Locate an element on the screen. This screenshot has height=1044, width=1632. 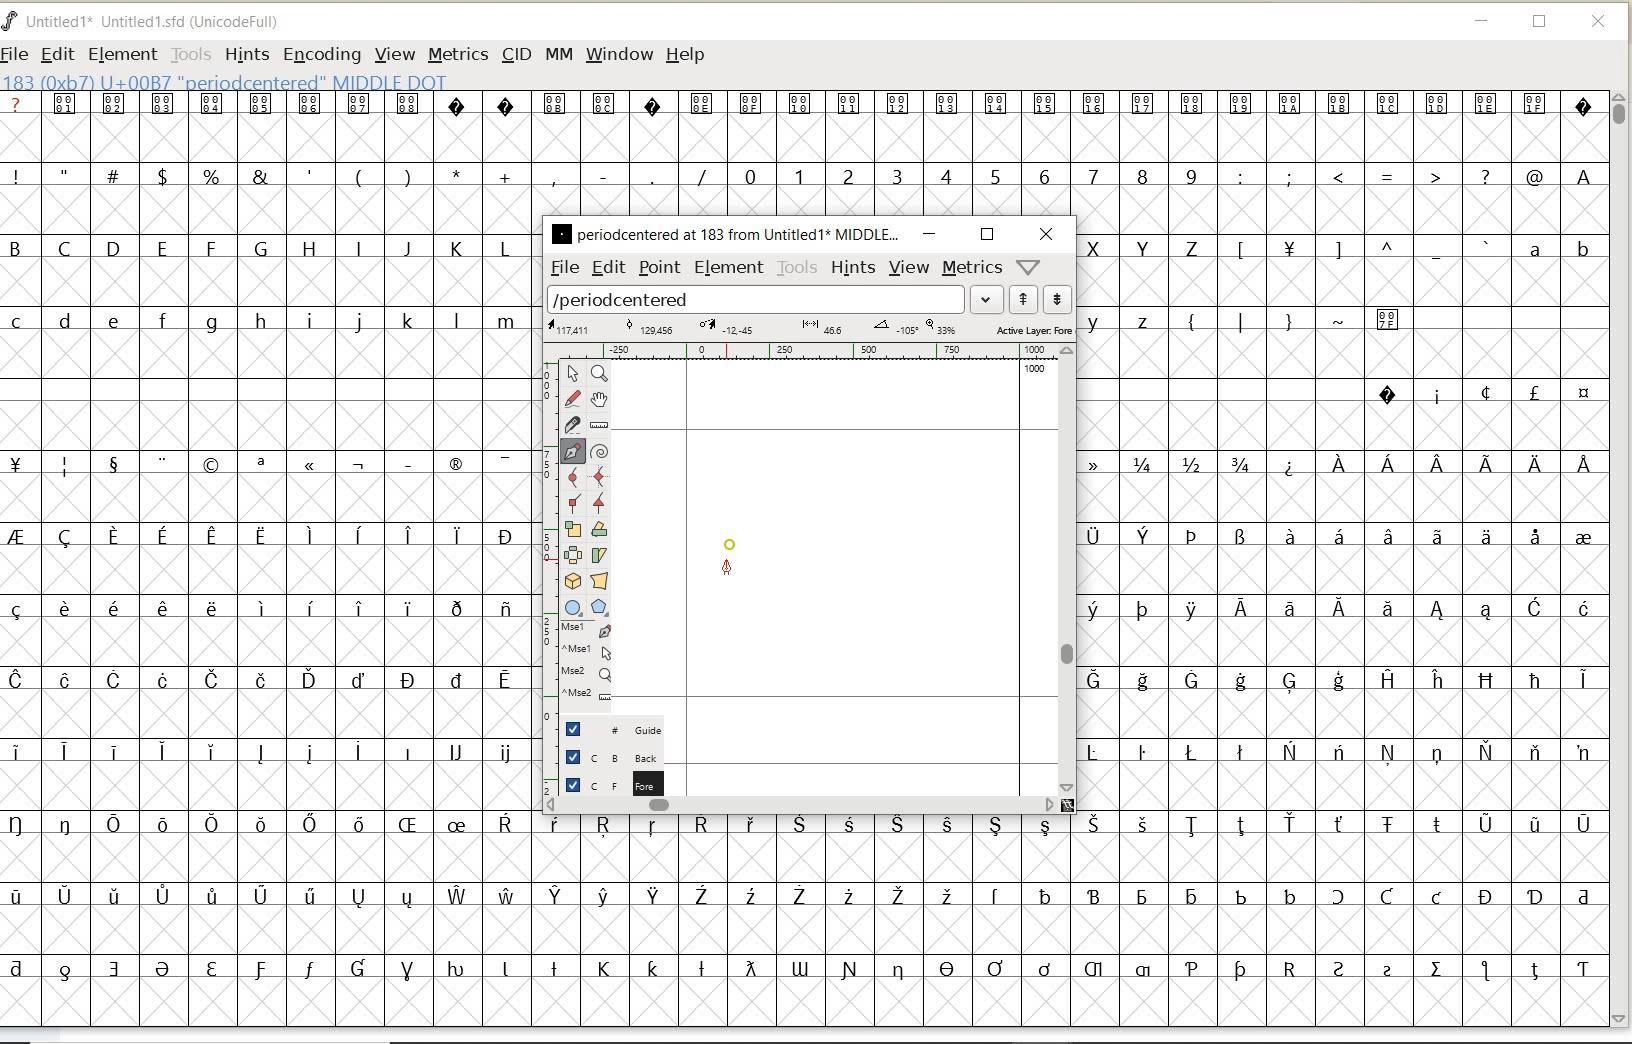
Magnify is located at coordinates (599, 374).